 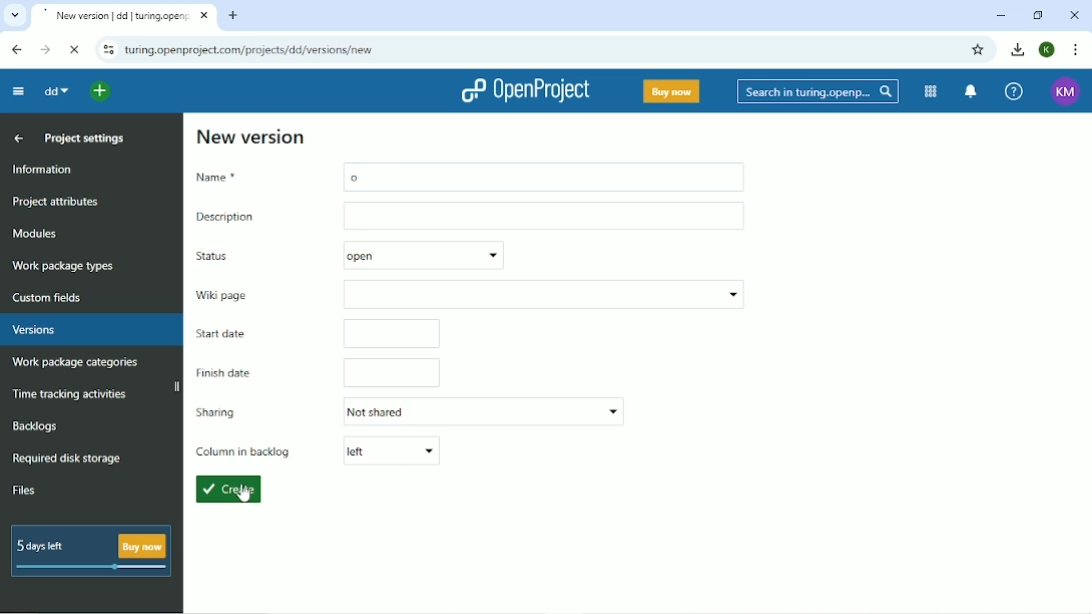 I want to click on Help, so click(x=1015, y=91).